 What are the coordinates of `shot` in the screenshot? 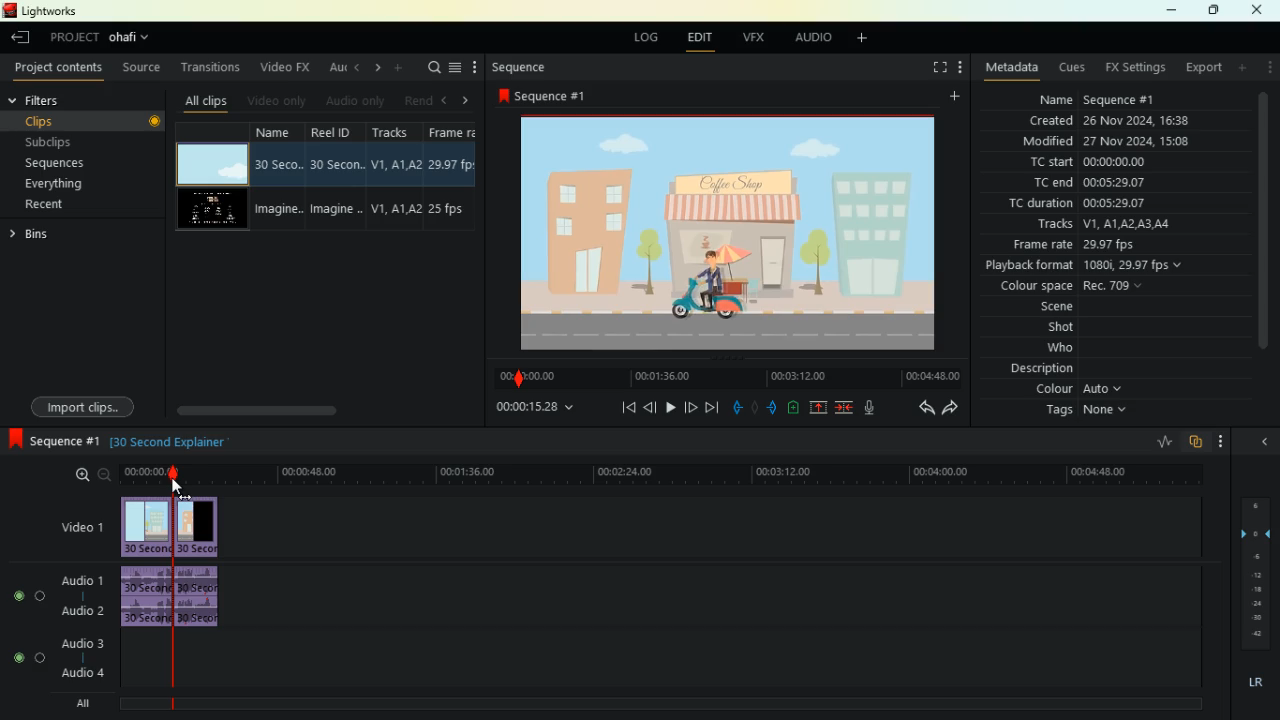 It's located at (1052, 329).